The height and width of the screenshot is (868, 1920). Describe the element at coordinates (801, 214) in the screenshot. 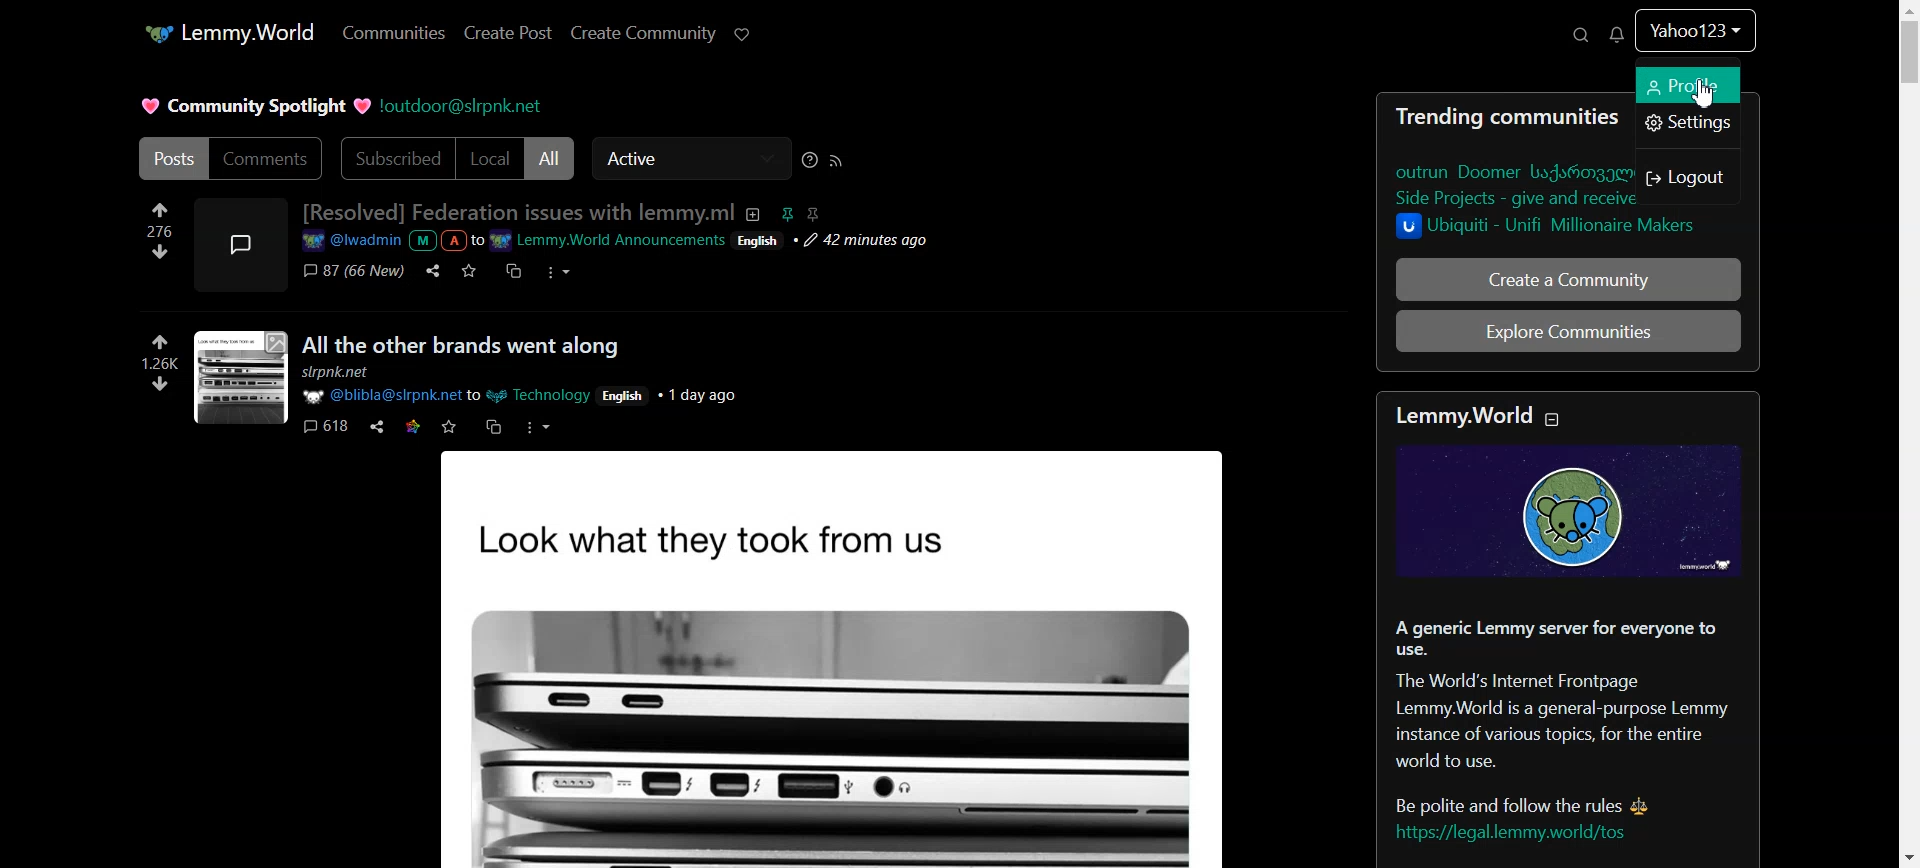

I see `Tag` at that location.